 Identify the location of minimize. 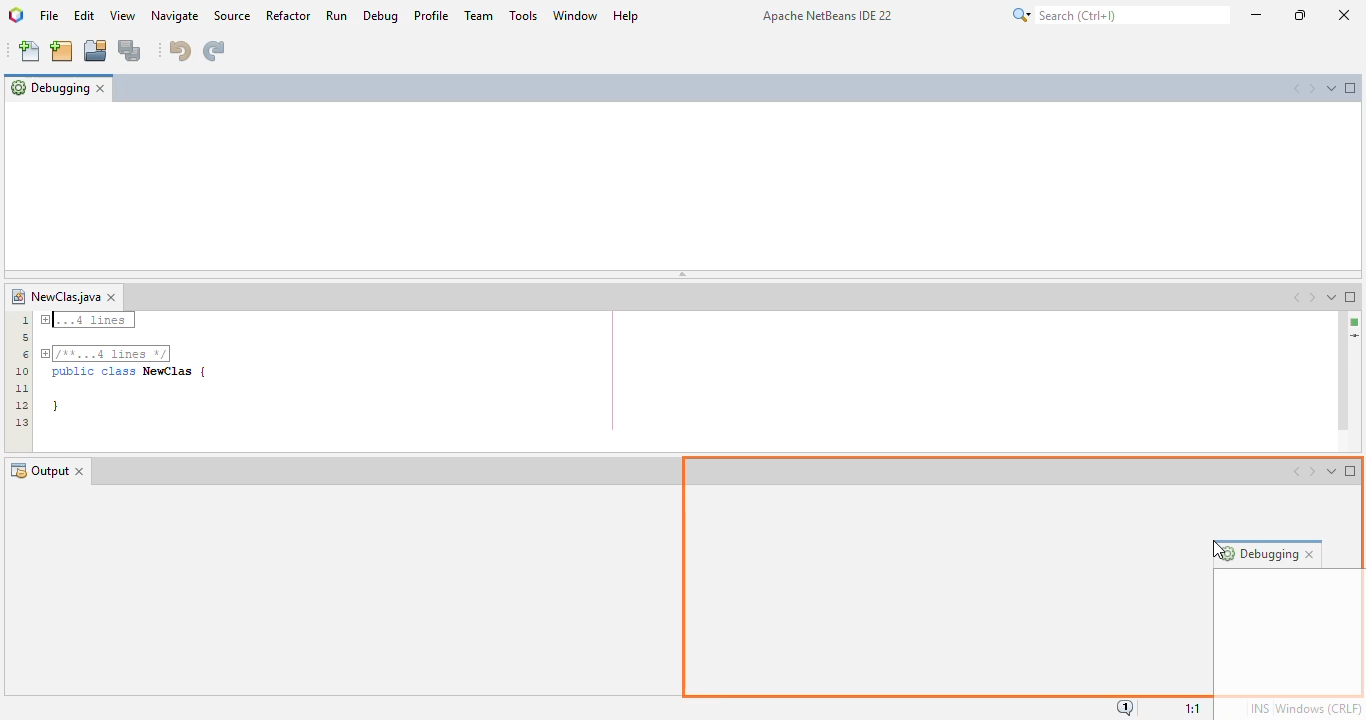
(1256, 15).